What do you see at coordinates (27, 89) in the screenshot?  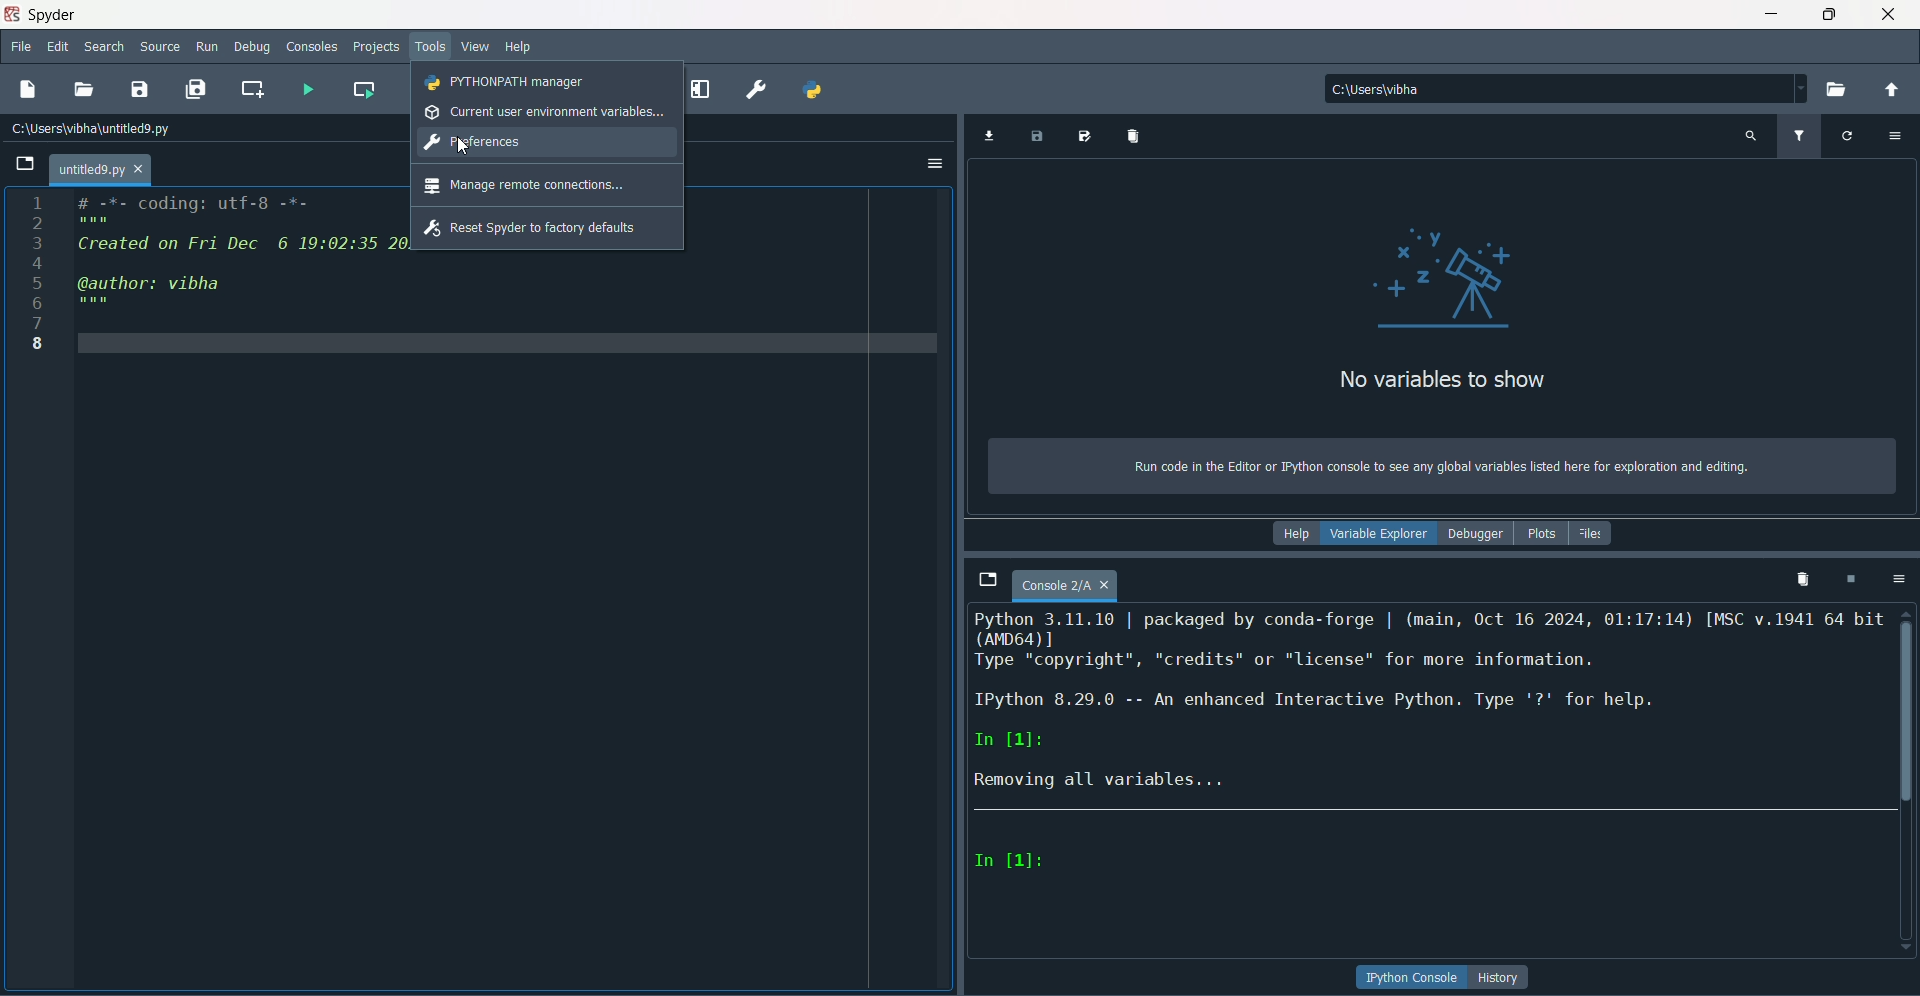 I see `new file` at bounding box center [27, 89].